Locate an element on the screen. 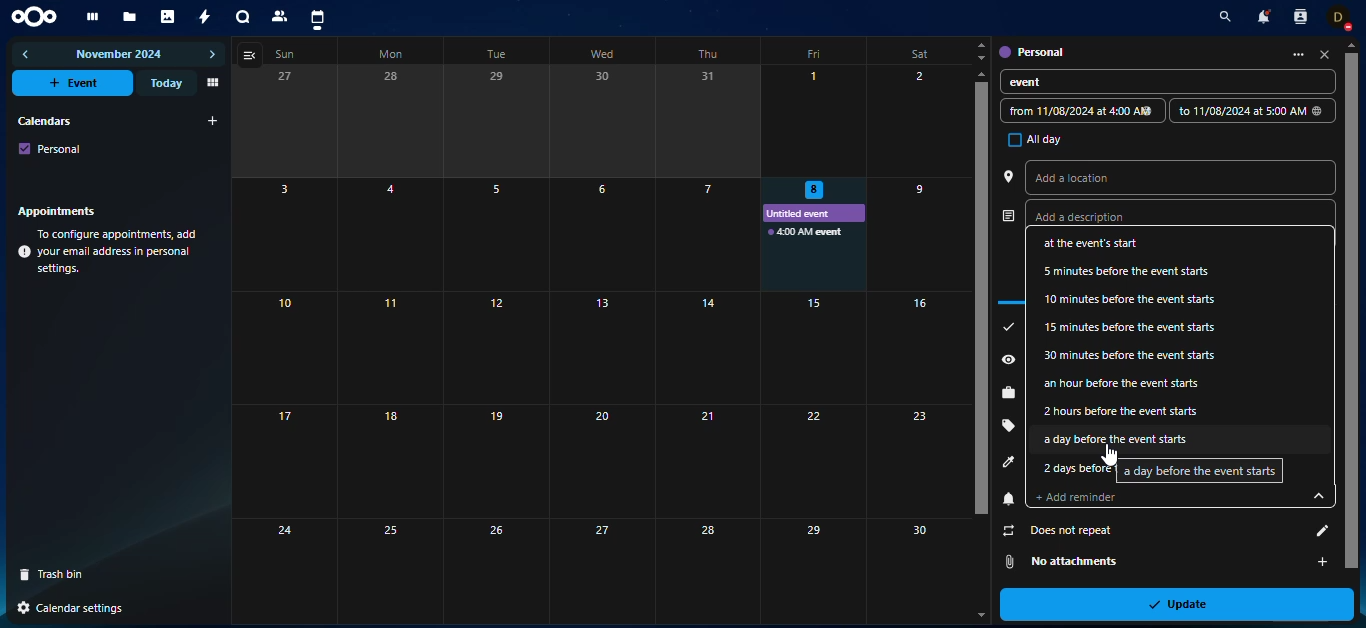  calendar is located at coordinates (317, 19).